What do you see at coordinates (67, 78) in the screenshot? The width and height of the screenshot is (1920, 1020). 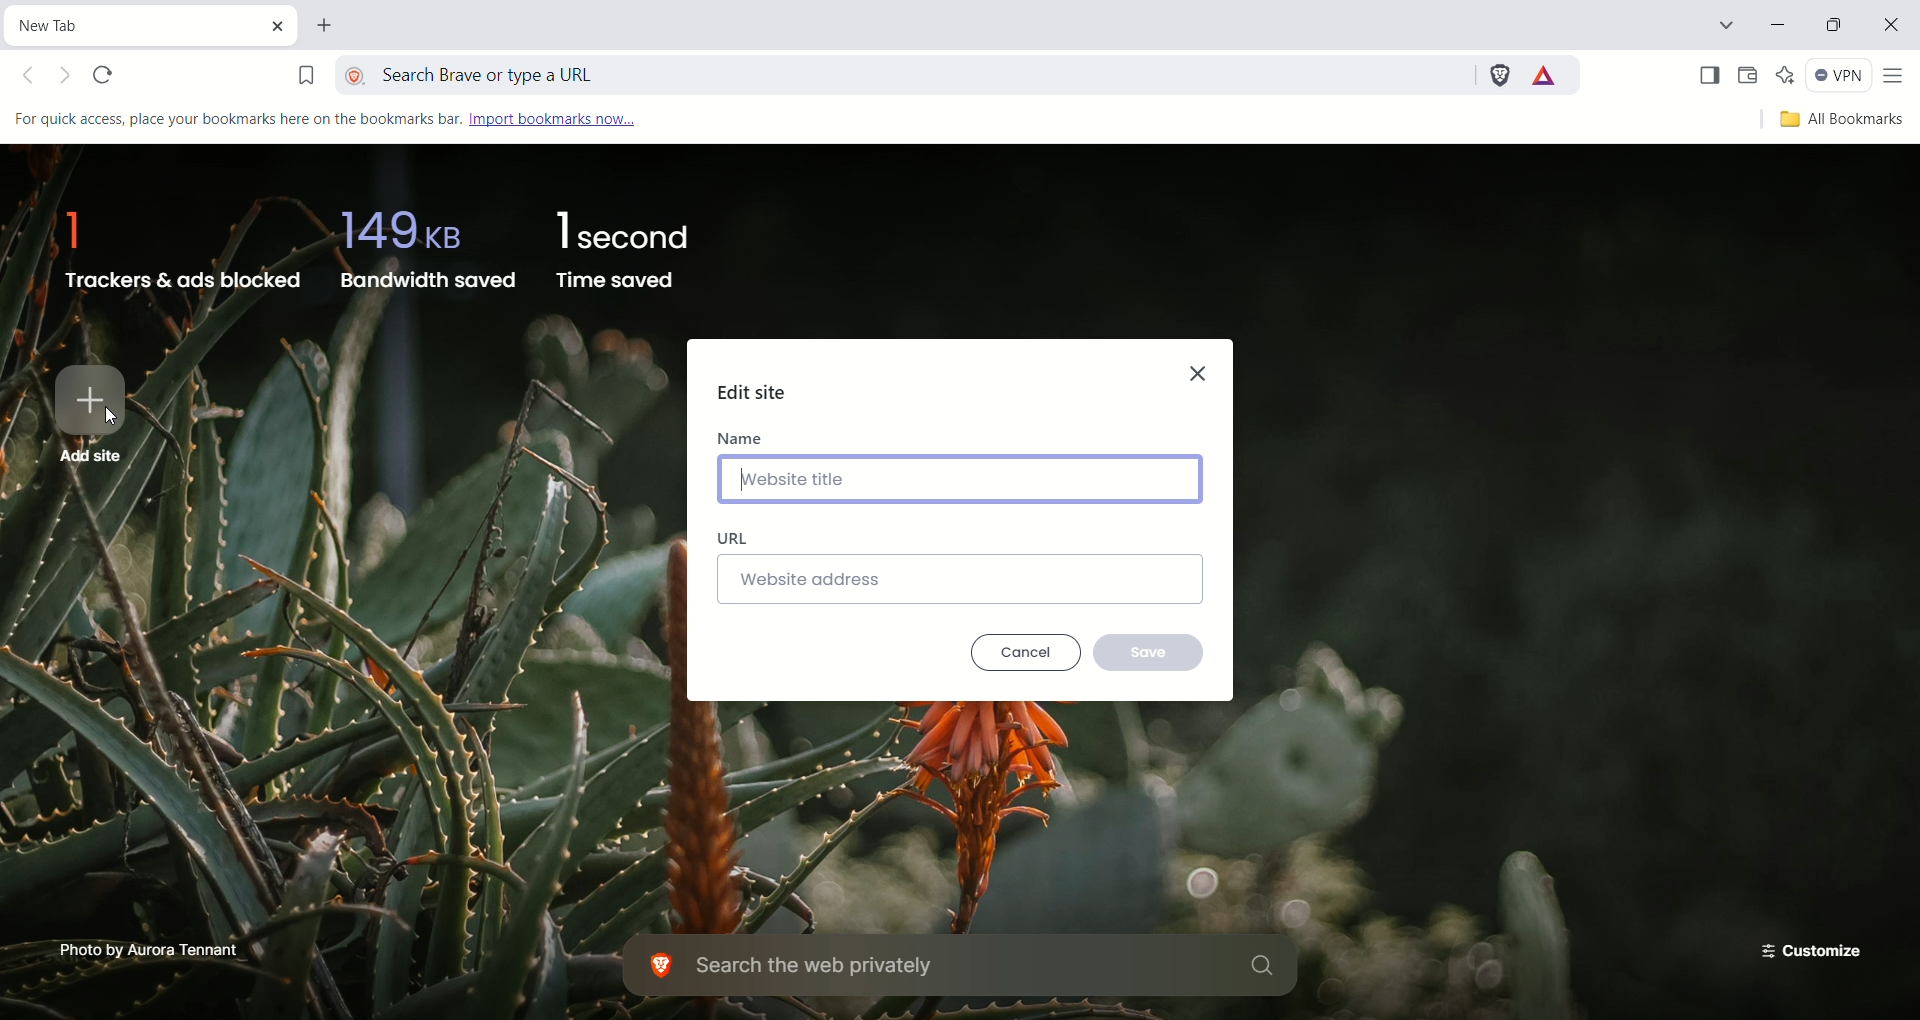 I see `Click to go forward, hold to see history` at bounding box center [67, 78].